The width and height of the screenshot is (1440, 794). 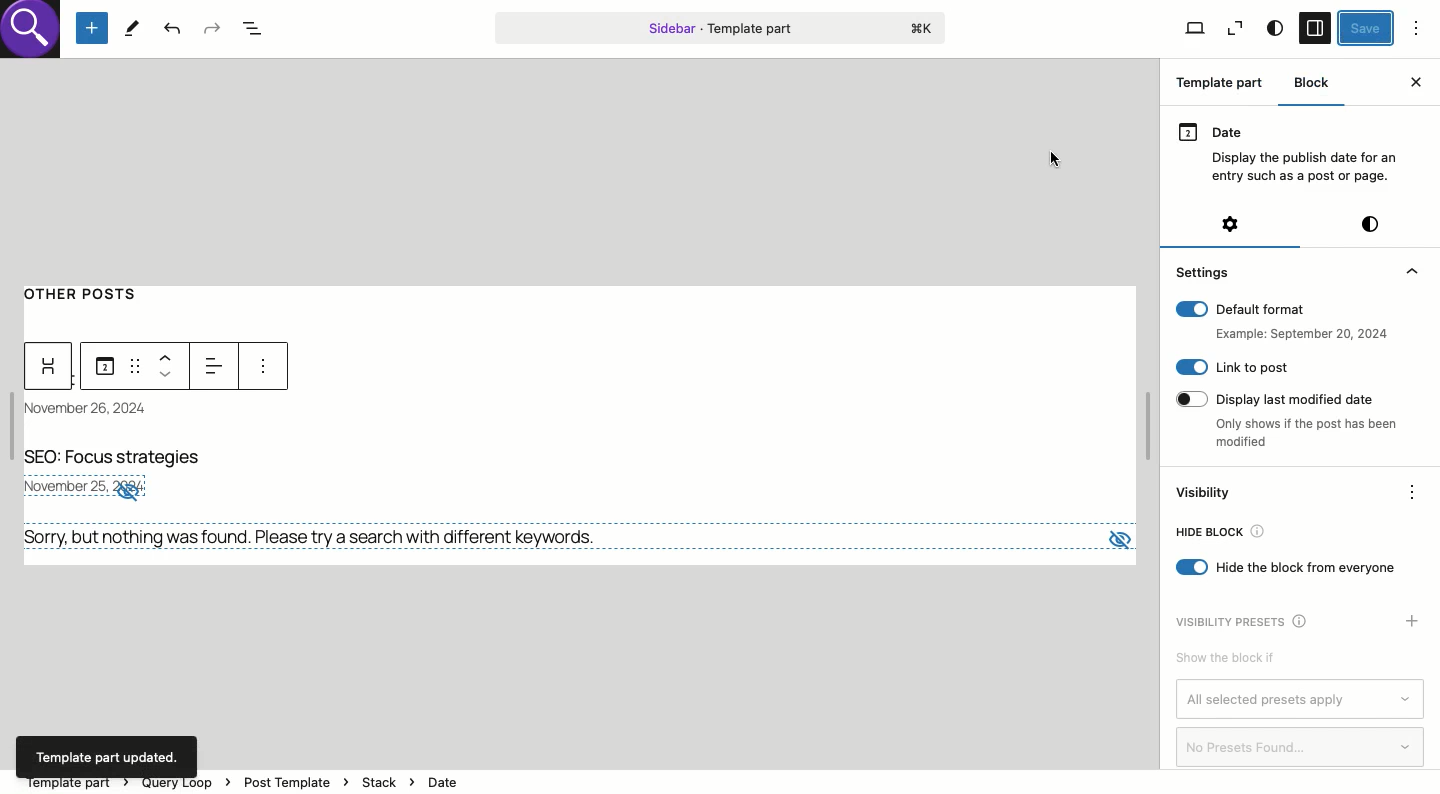 I want to click on Other posts, so click(x=91, y=291).